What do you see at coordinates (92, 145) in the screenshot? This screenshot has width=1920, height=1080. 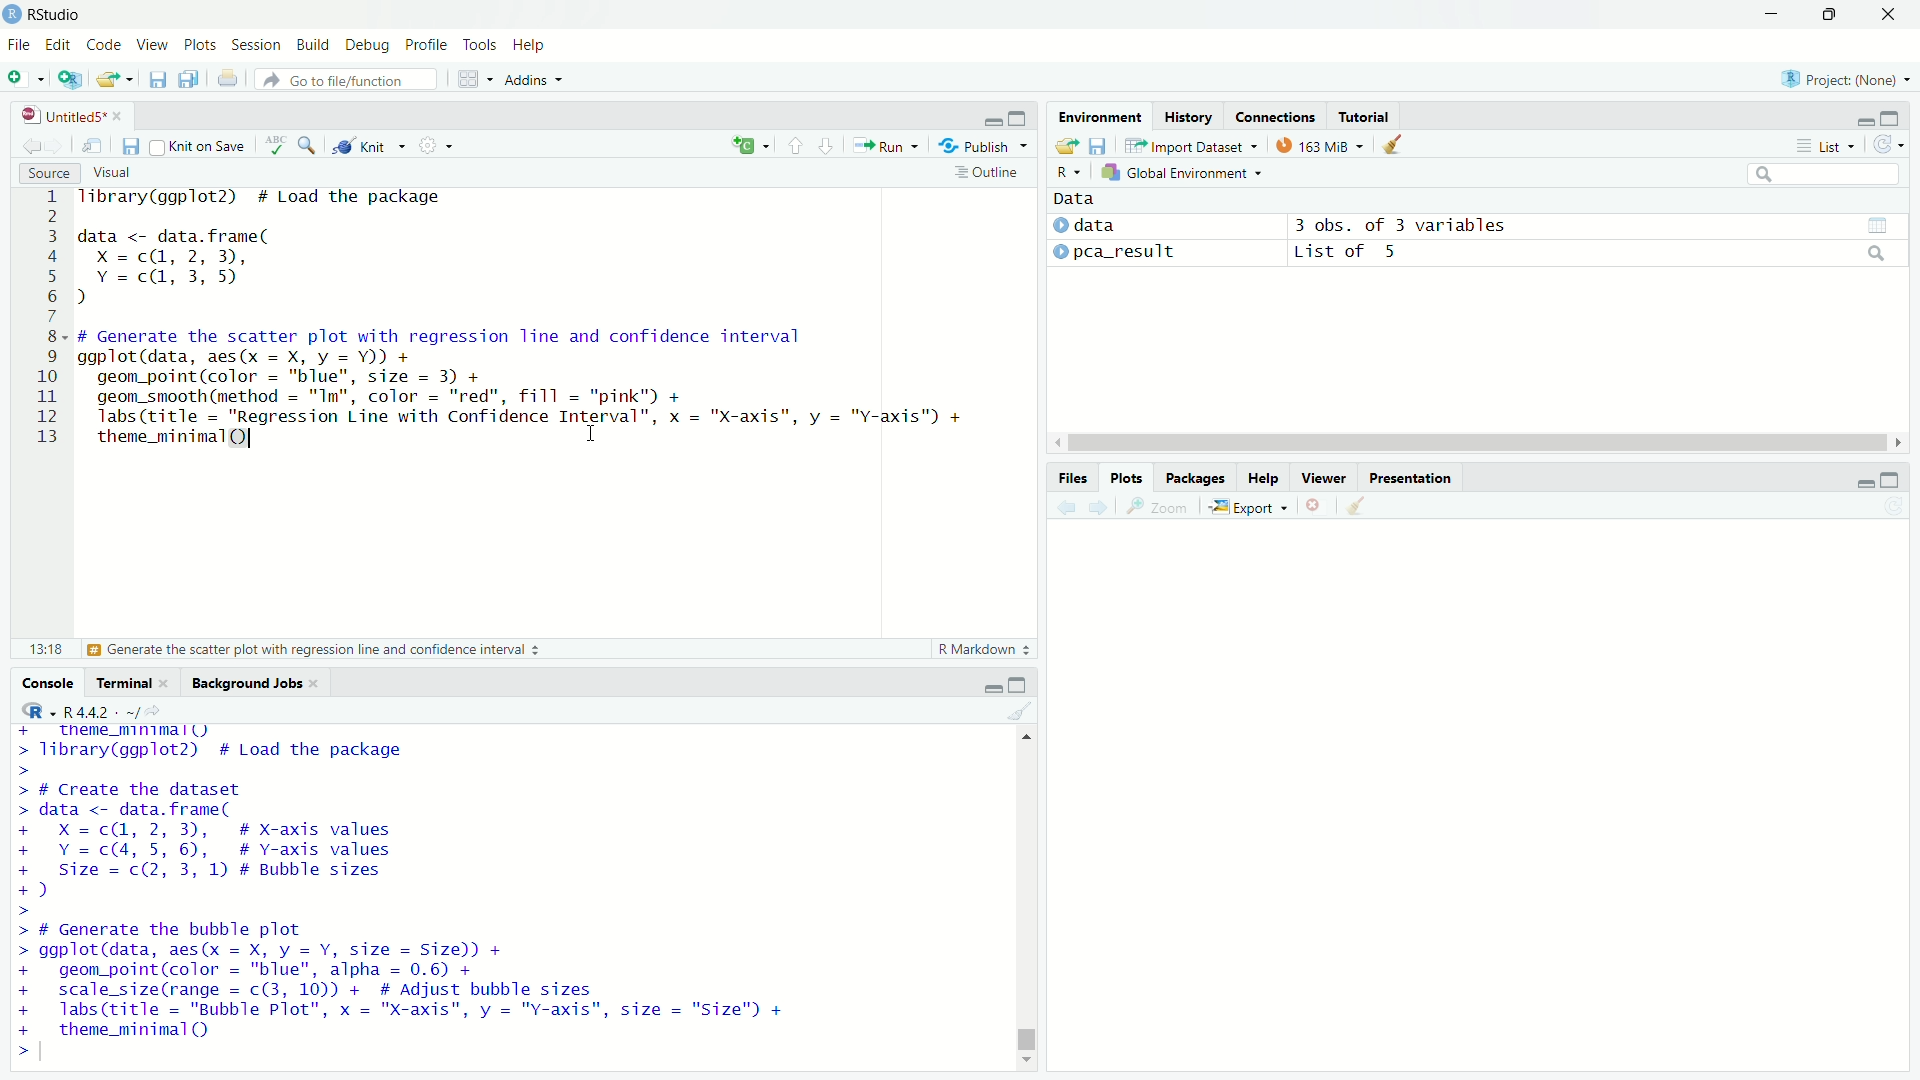 I see `Show in new window` at bounding box center [92, 145].